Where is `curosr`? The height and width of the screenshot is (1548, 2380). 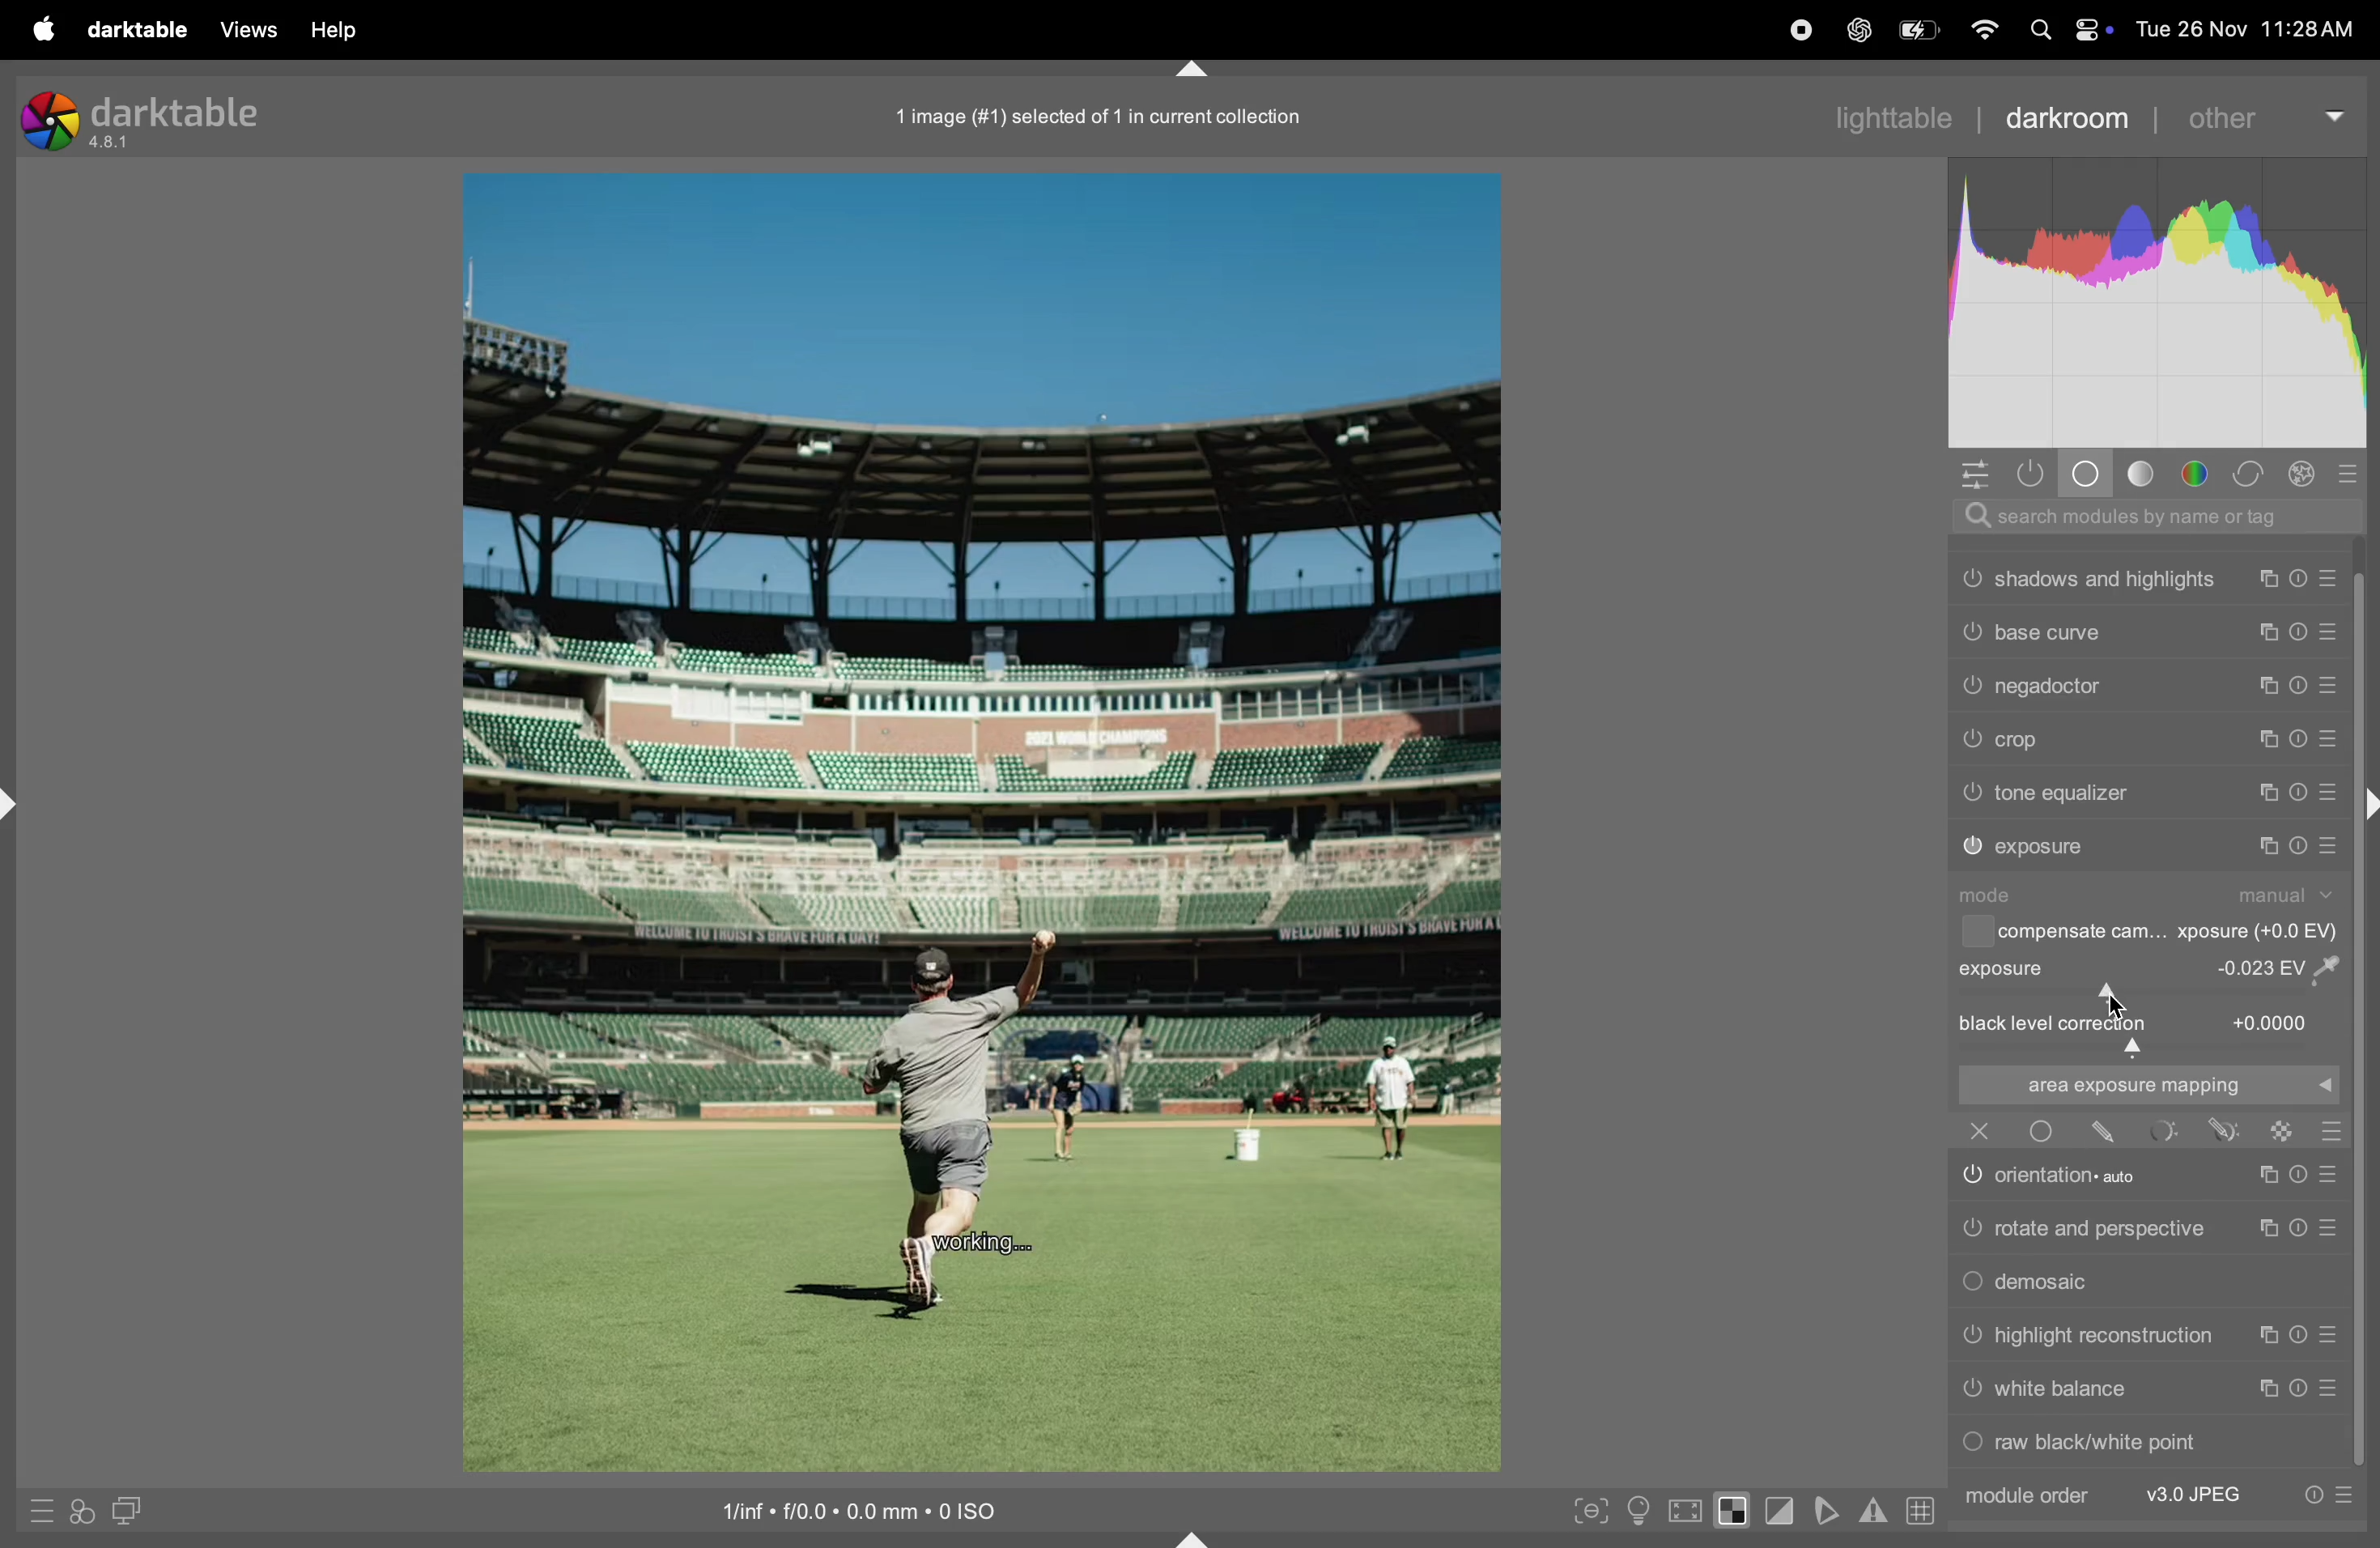 curosr is located at coordinates (2120, 1002).